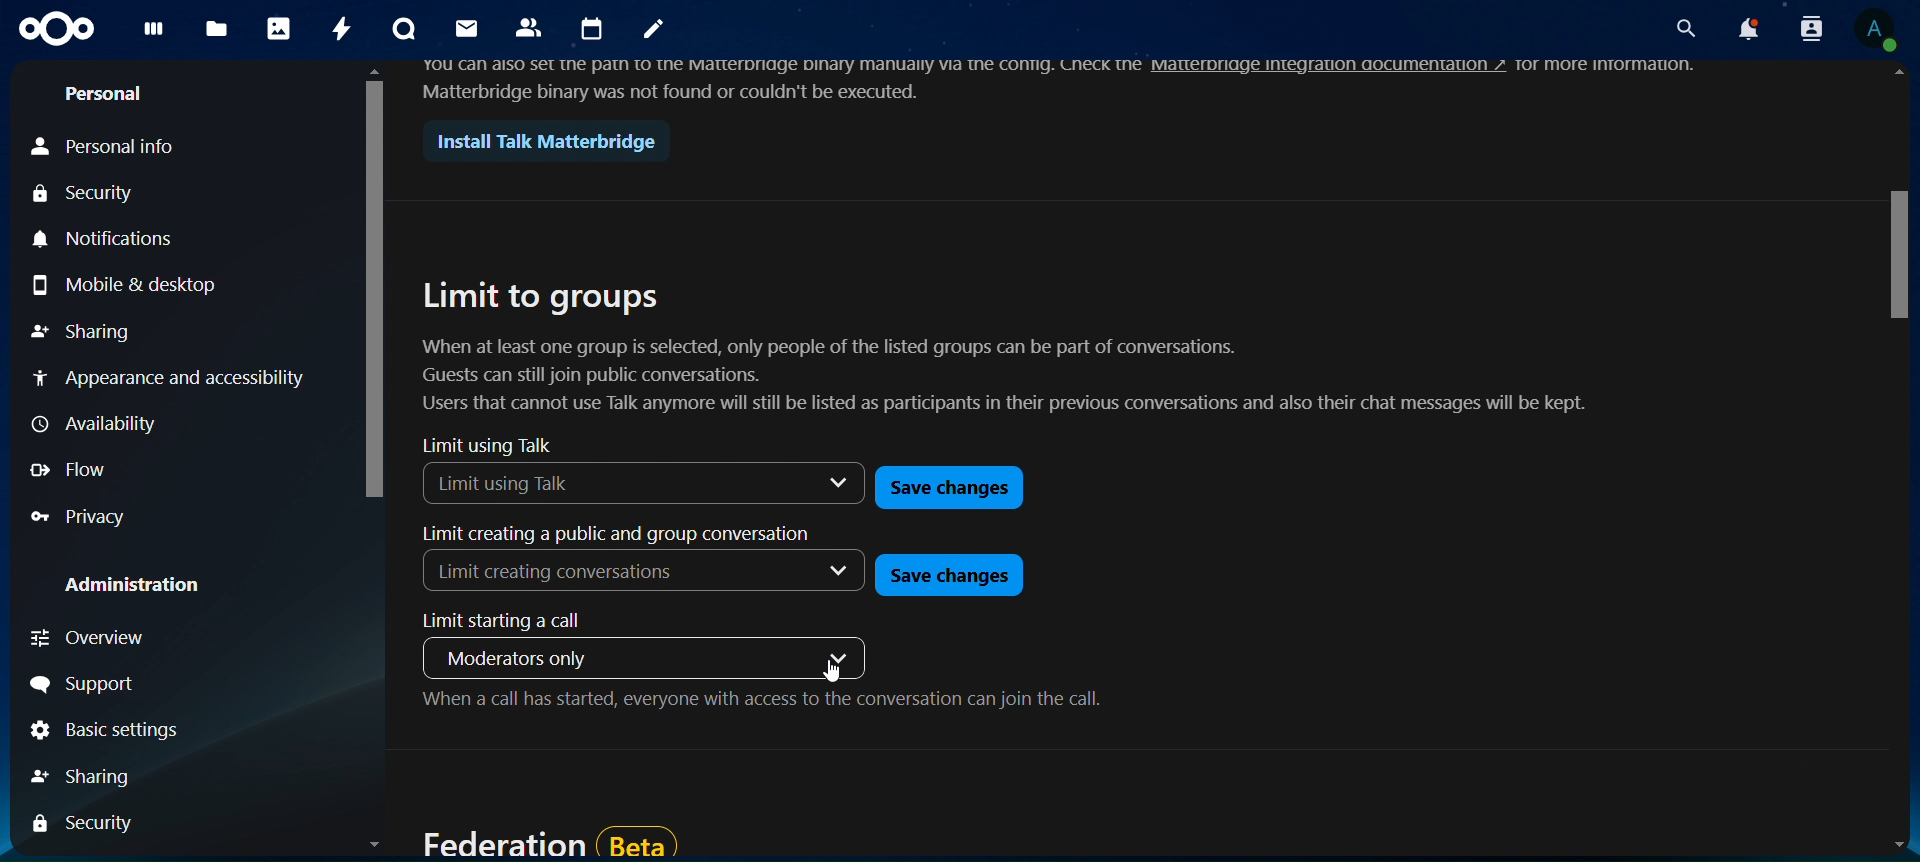  Describe the element at coordinates (87, 824) in the screenshot. I see `security` at that location.